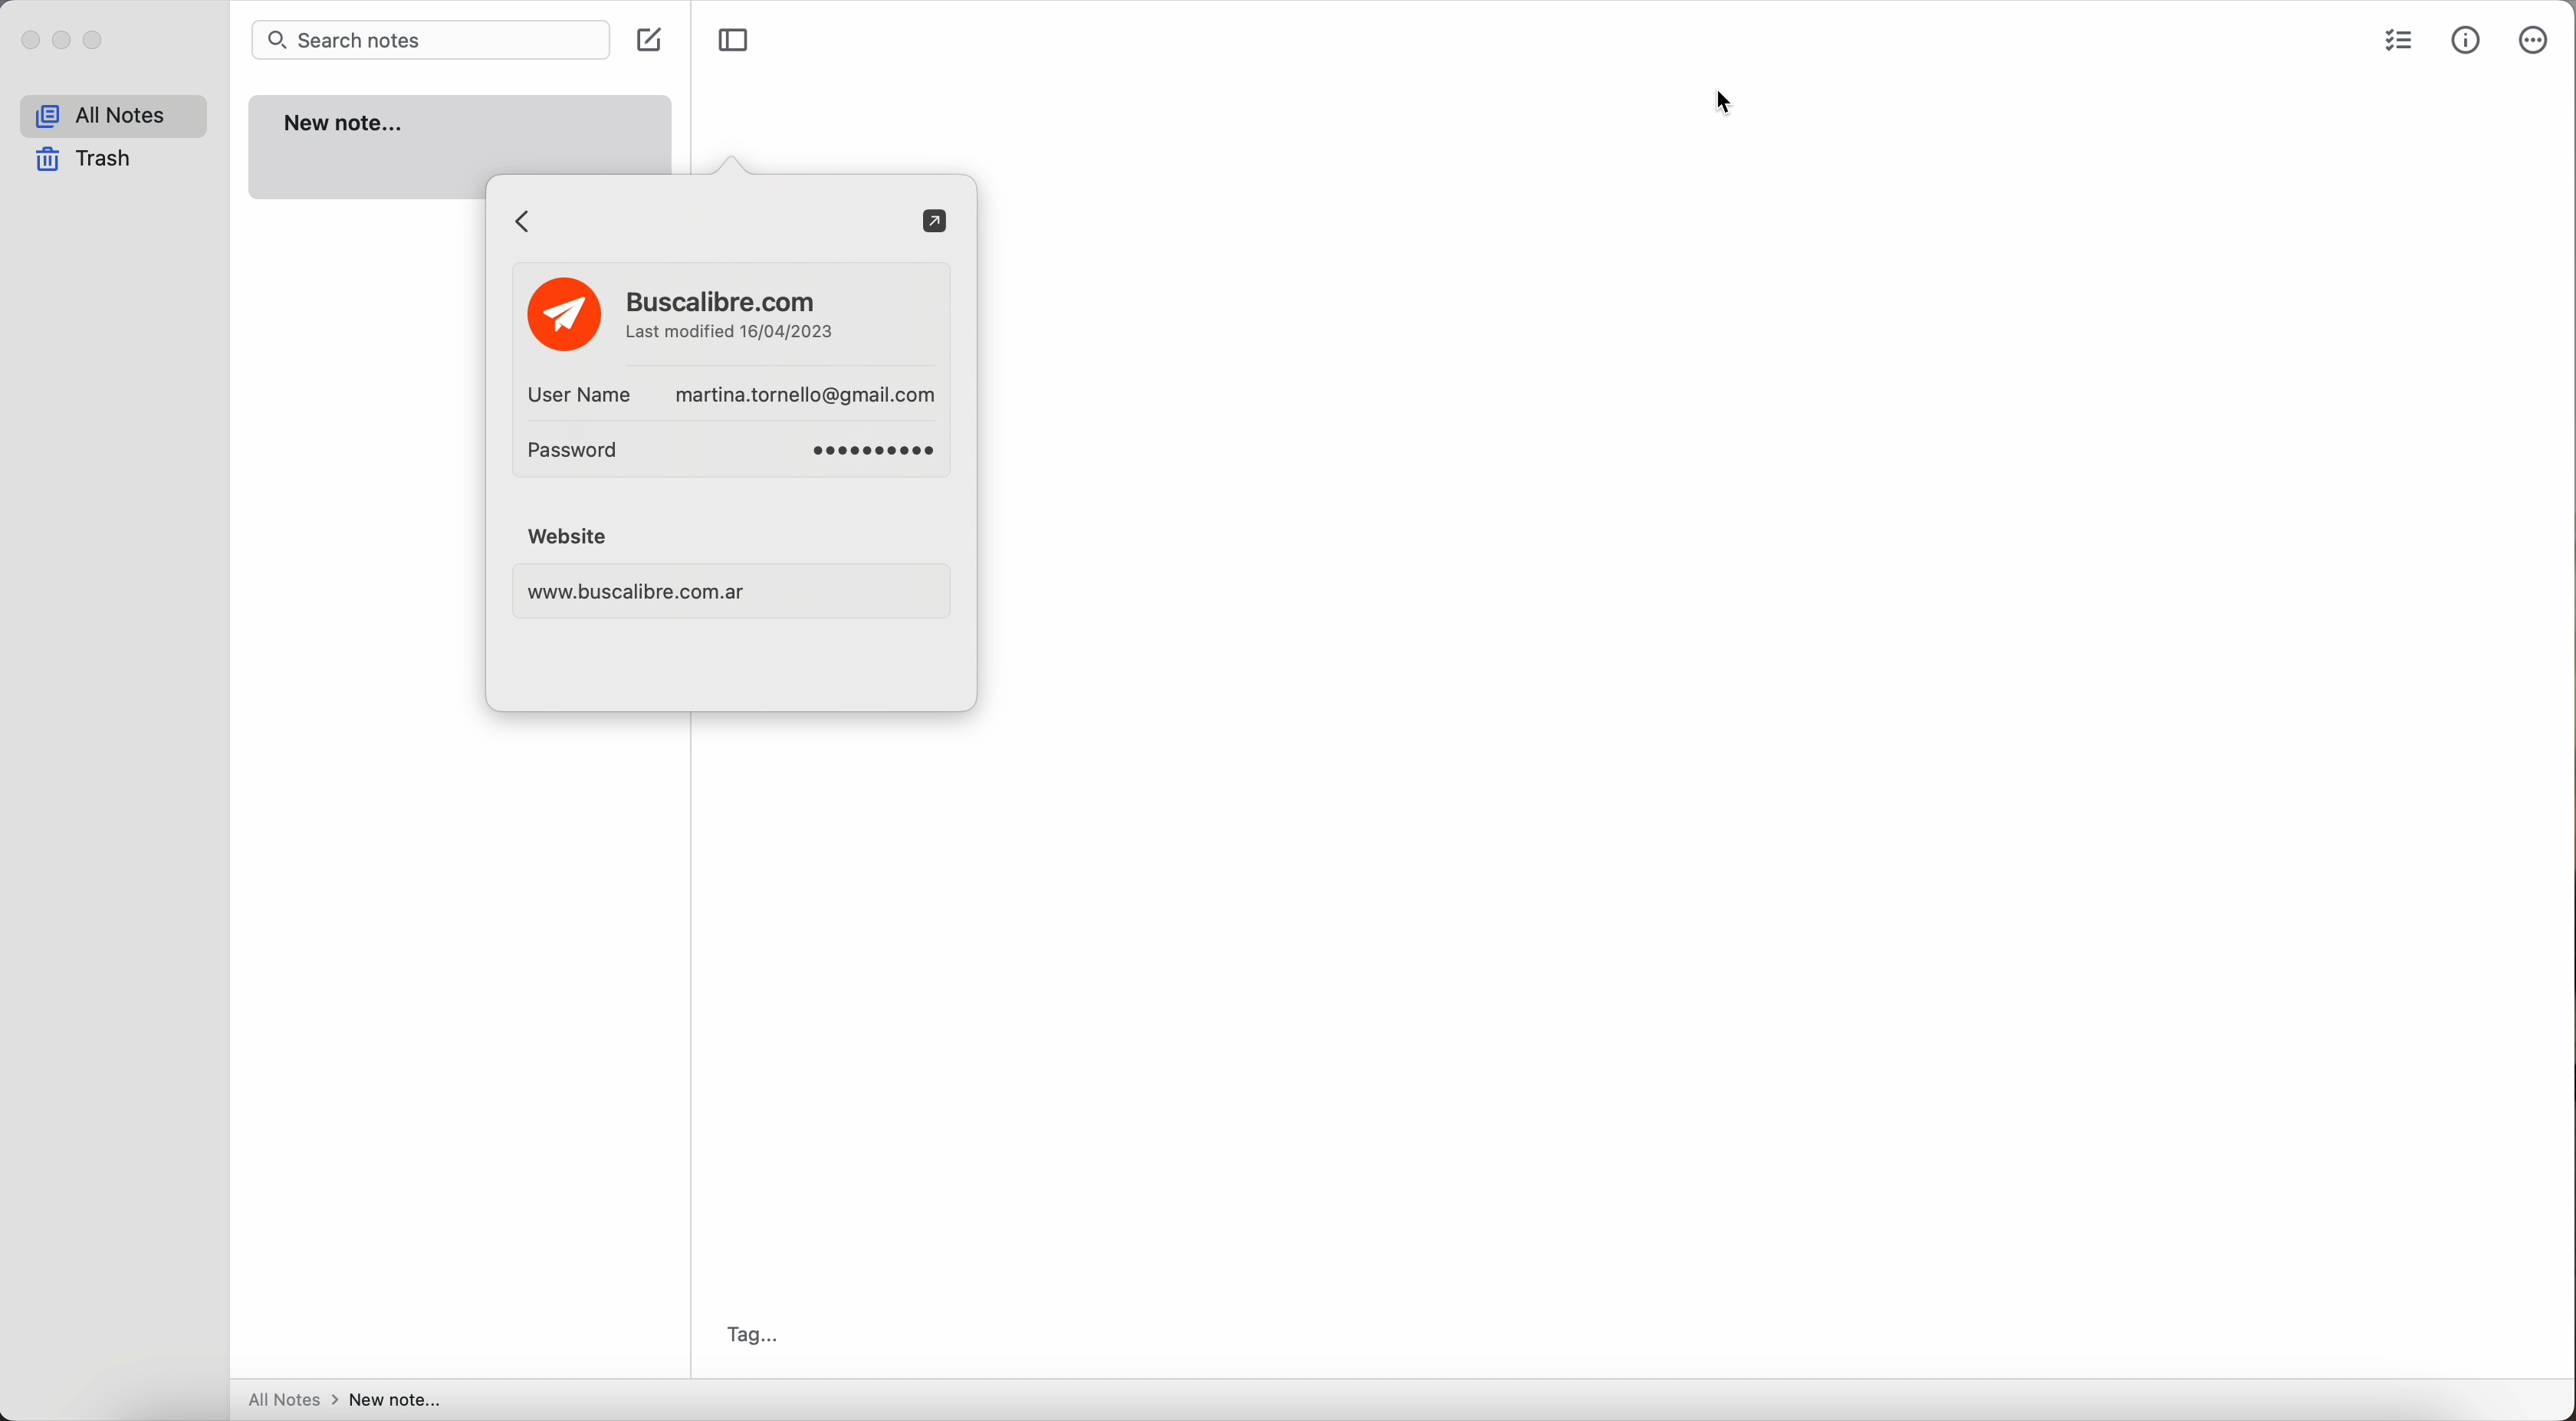 The image size is (2576, 1421). I want to click on tag, so click(759, 1332).